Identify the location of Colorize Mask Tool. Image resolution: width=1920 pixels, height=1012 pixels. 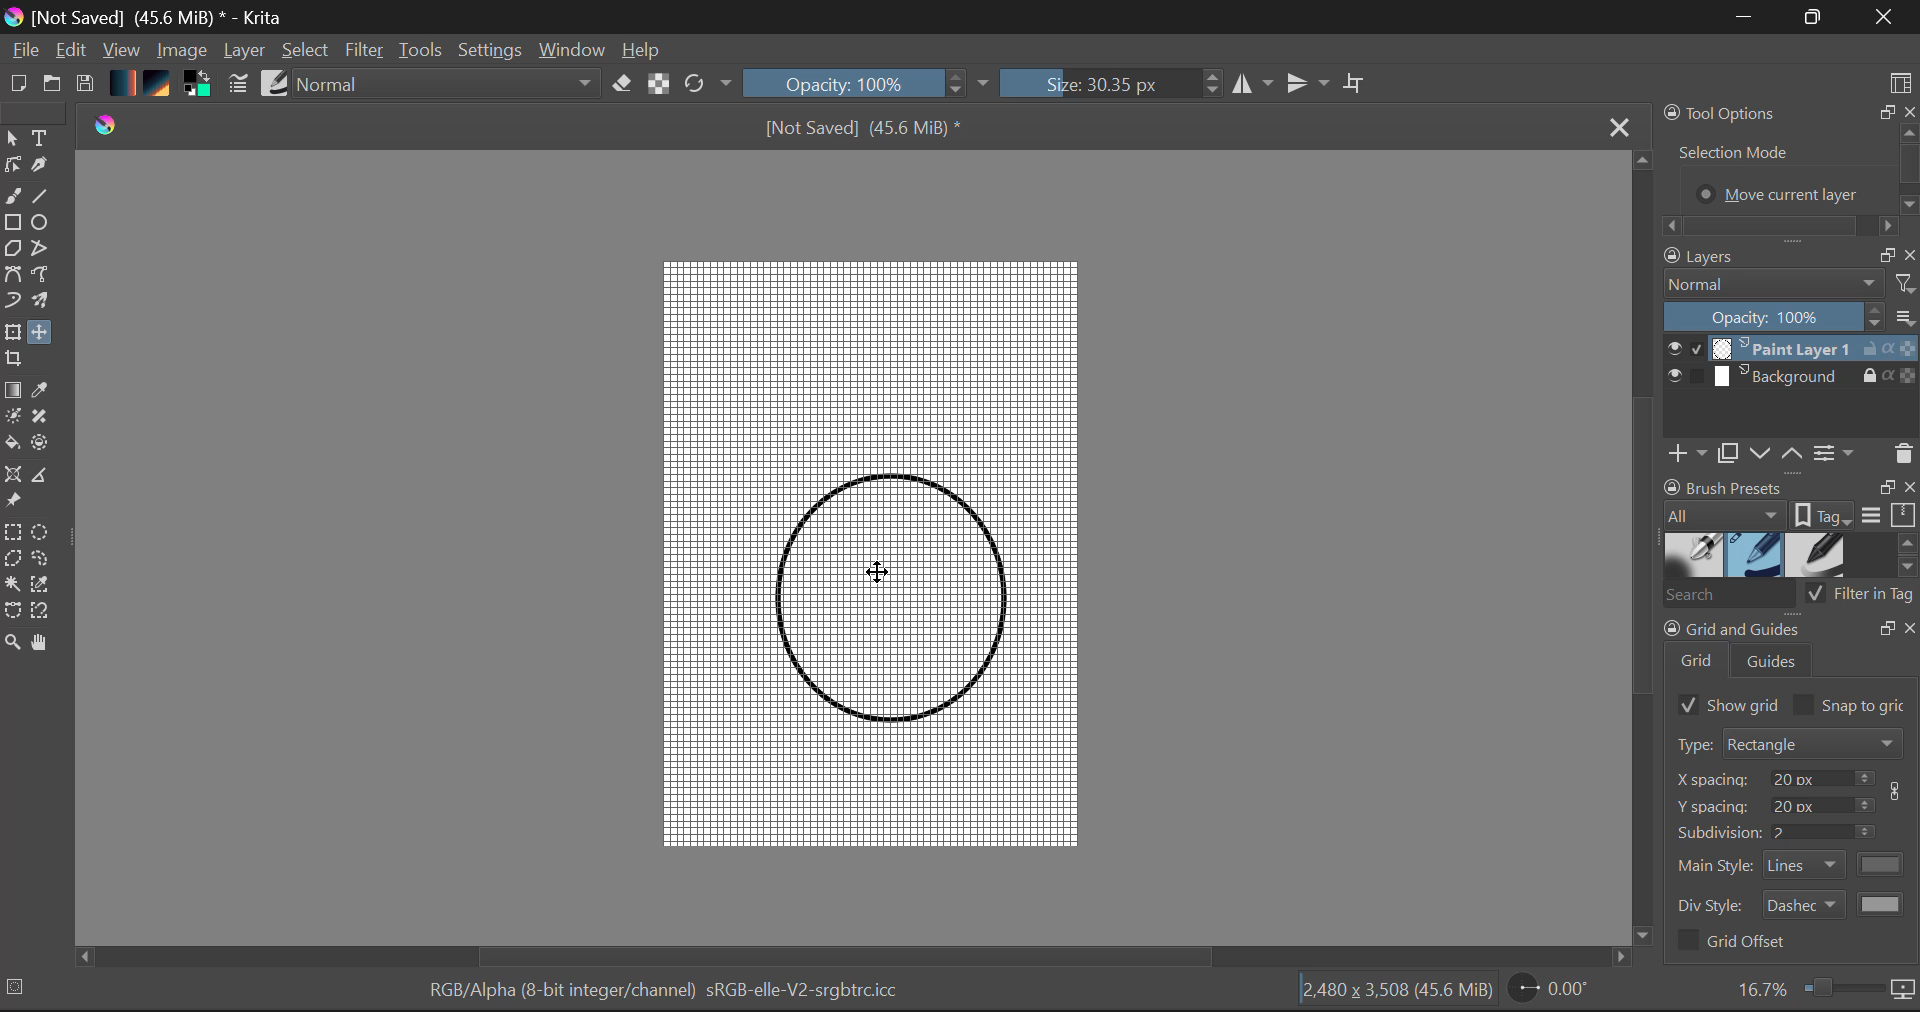
(13, 416).